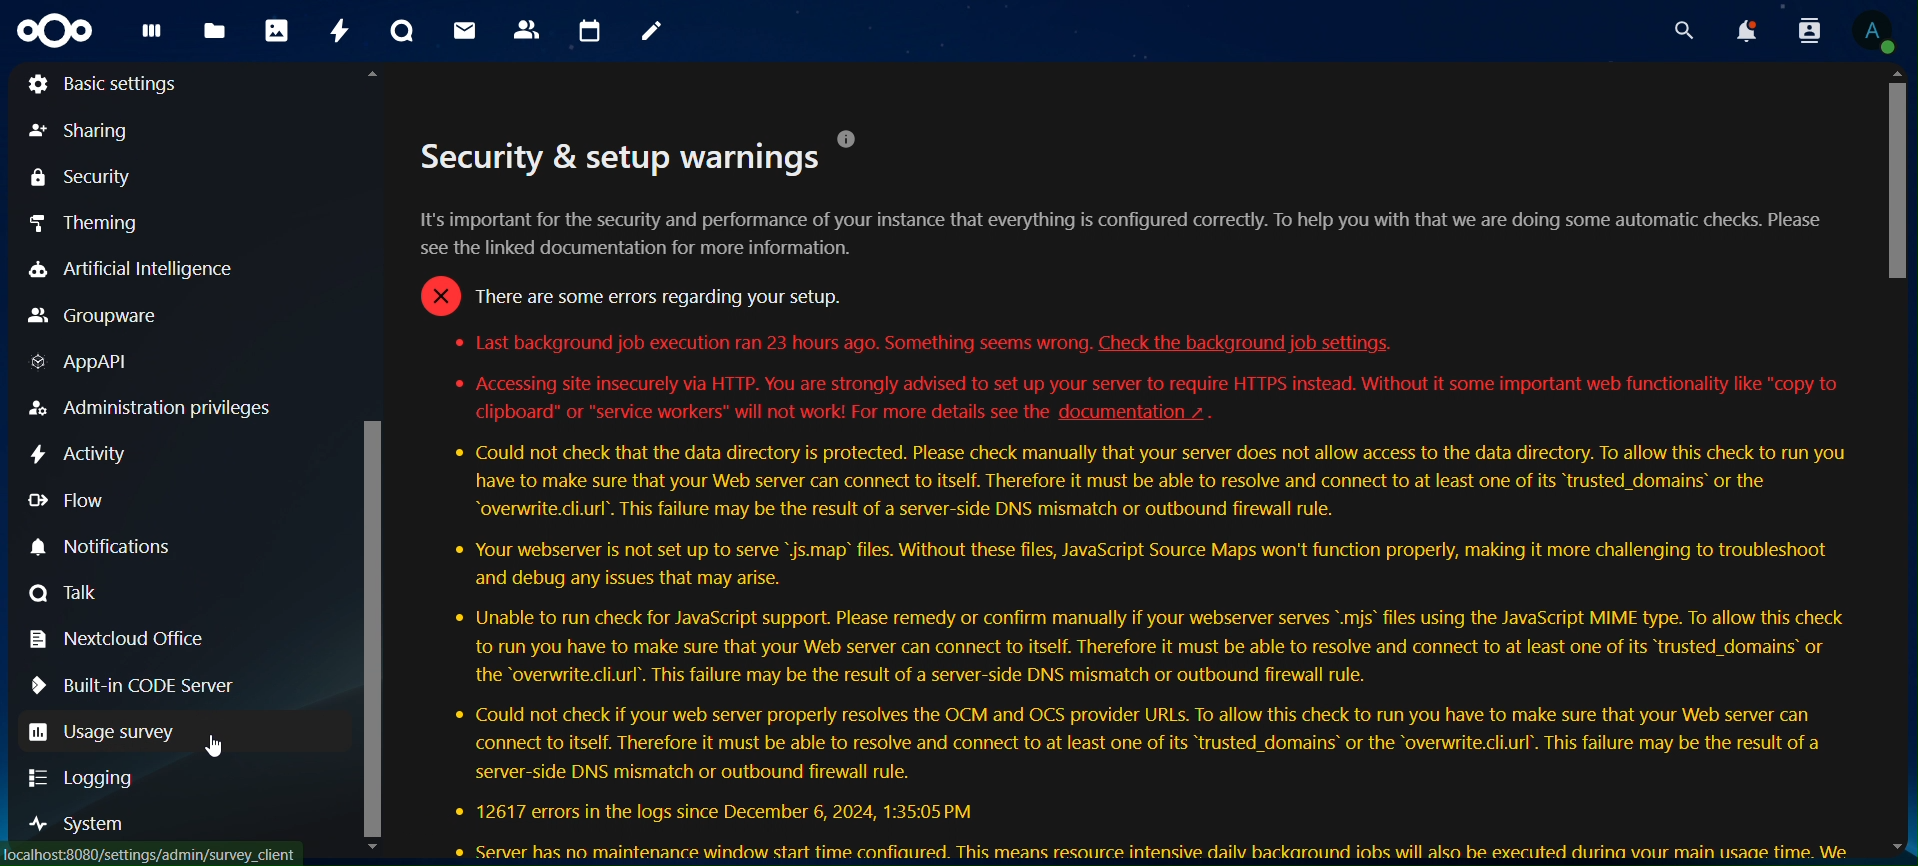 This screenshot has height=866, width=1918. I want to click on artificial intelligence, so click(150, 270).